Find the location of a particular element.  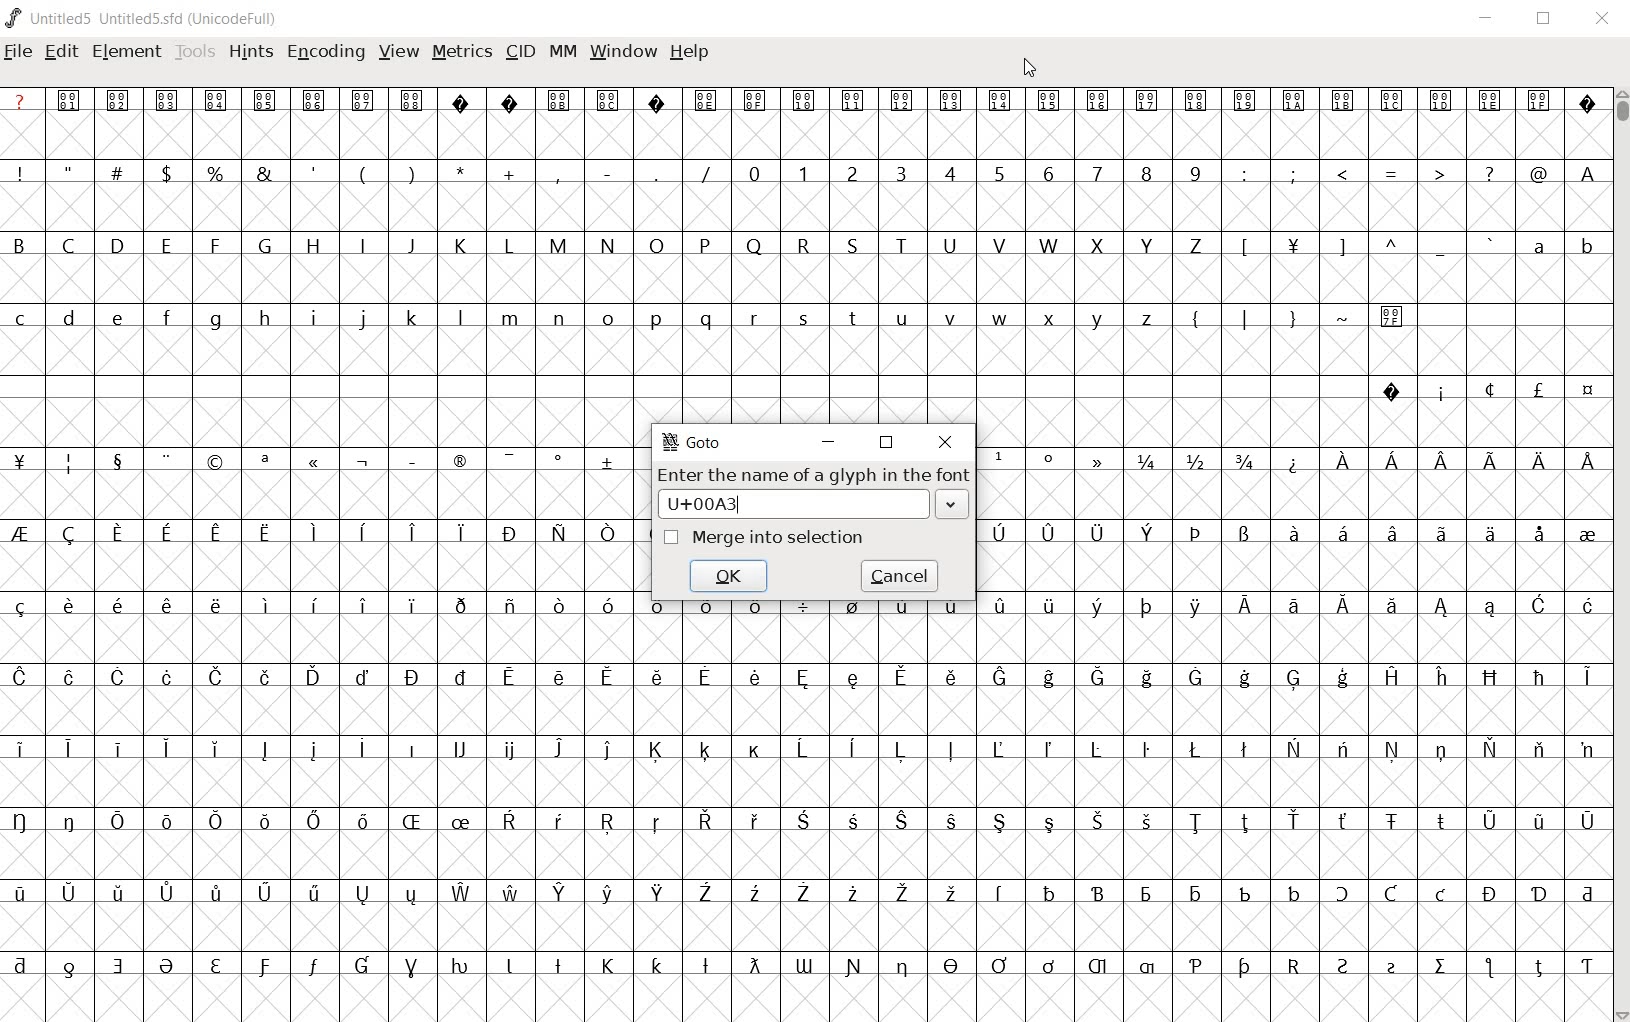

GoTo is located at coordinates (695, 444).